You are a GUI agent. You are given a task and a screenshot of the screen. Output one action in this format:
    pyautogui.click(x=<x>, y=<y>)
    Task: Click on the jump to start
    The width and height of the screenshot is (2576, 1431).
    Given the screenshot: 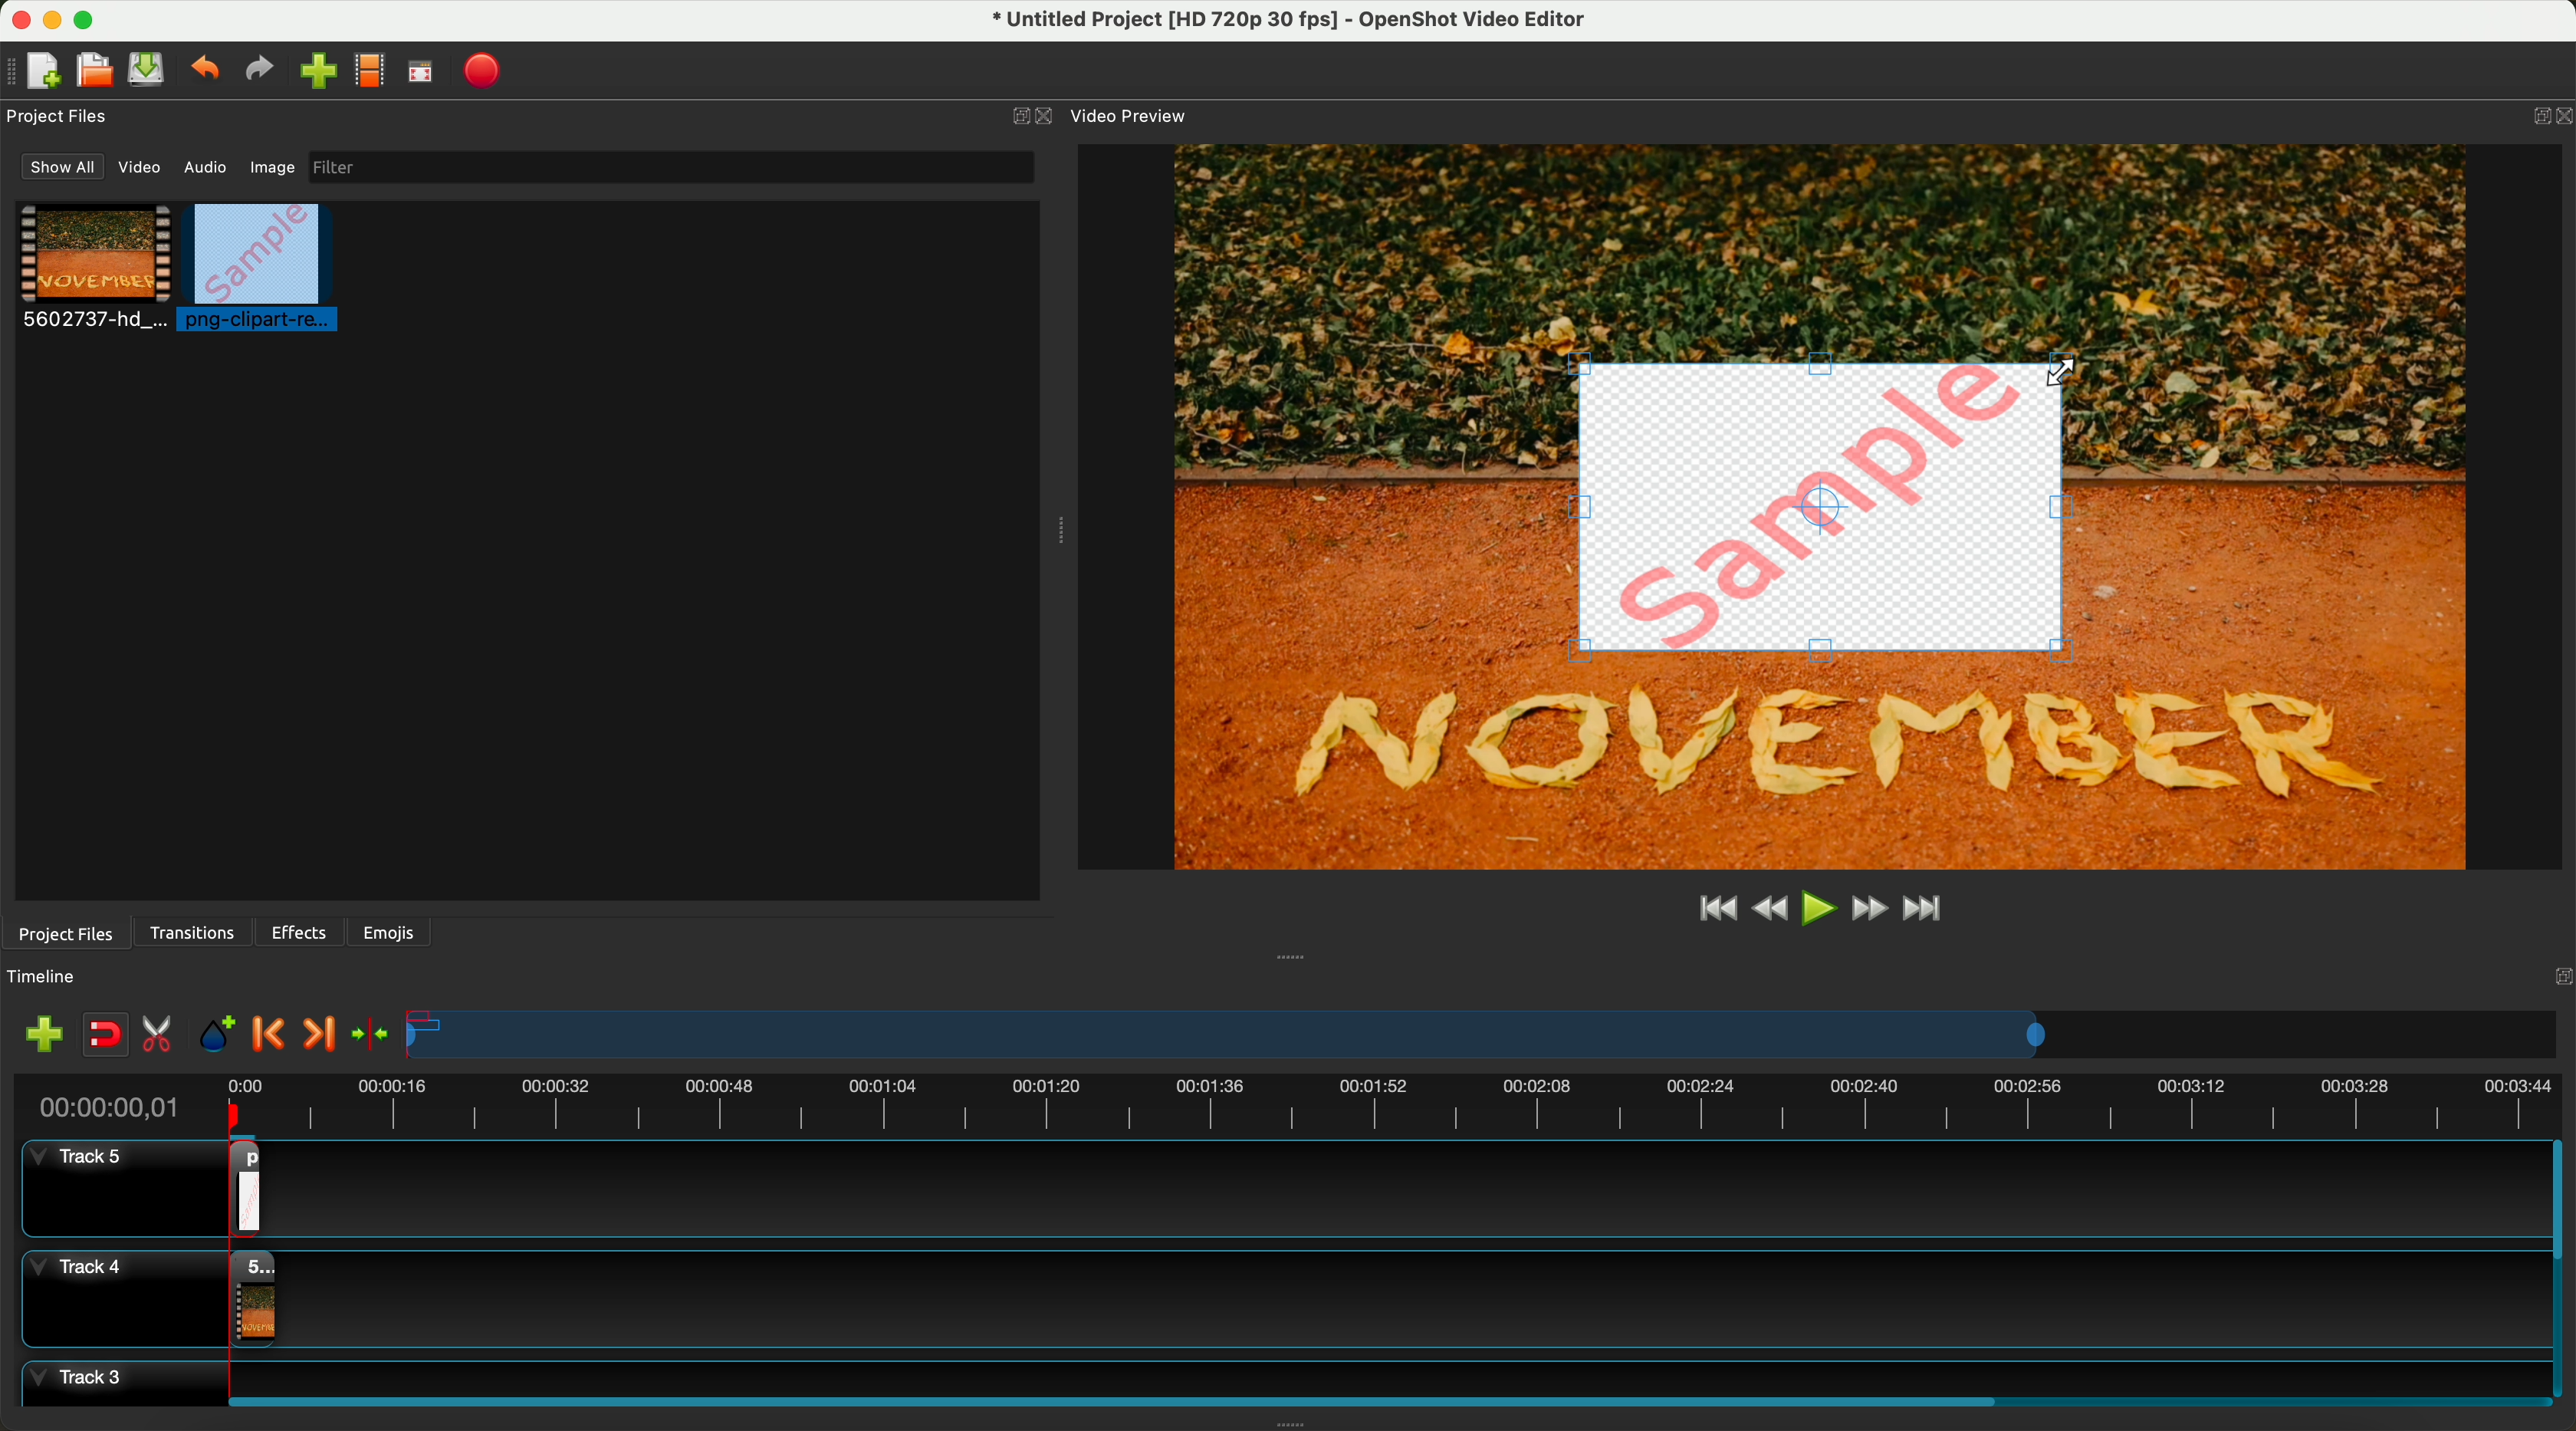 What is the action you would take?
    pyautogui.click(x=1718, y=910)
    